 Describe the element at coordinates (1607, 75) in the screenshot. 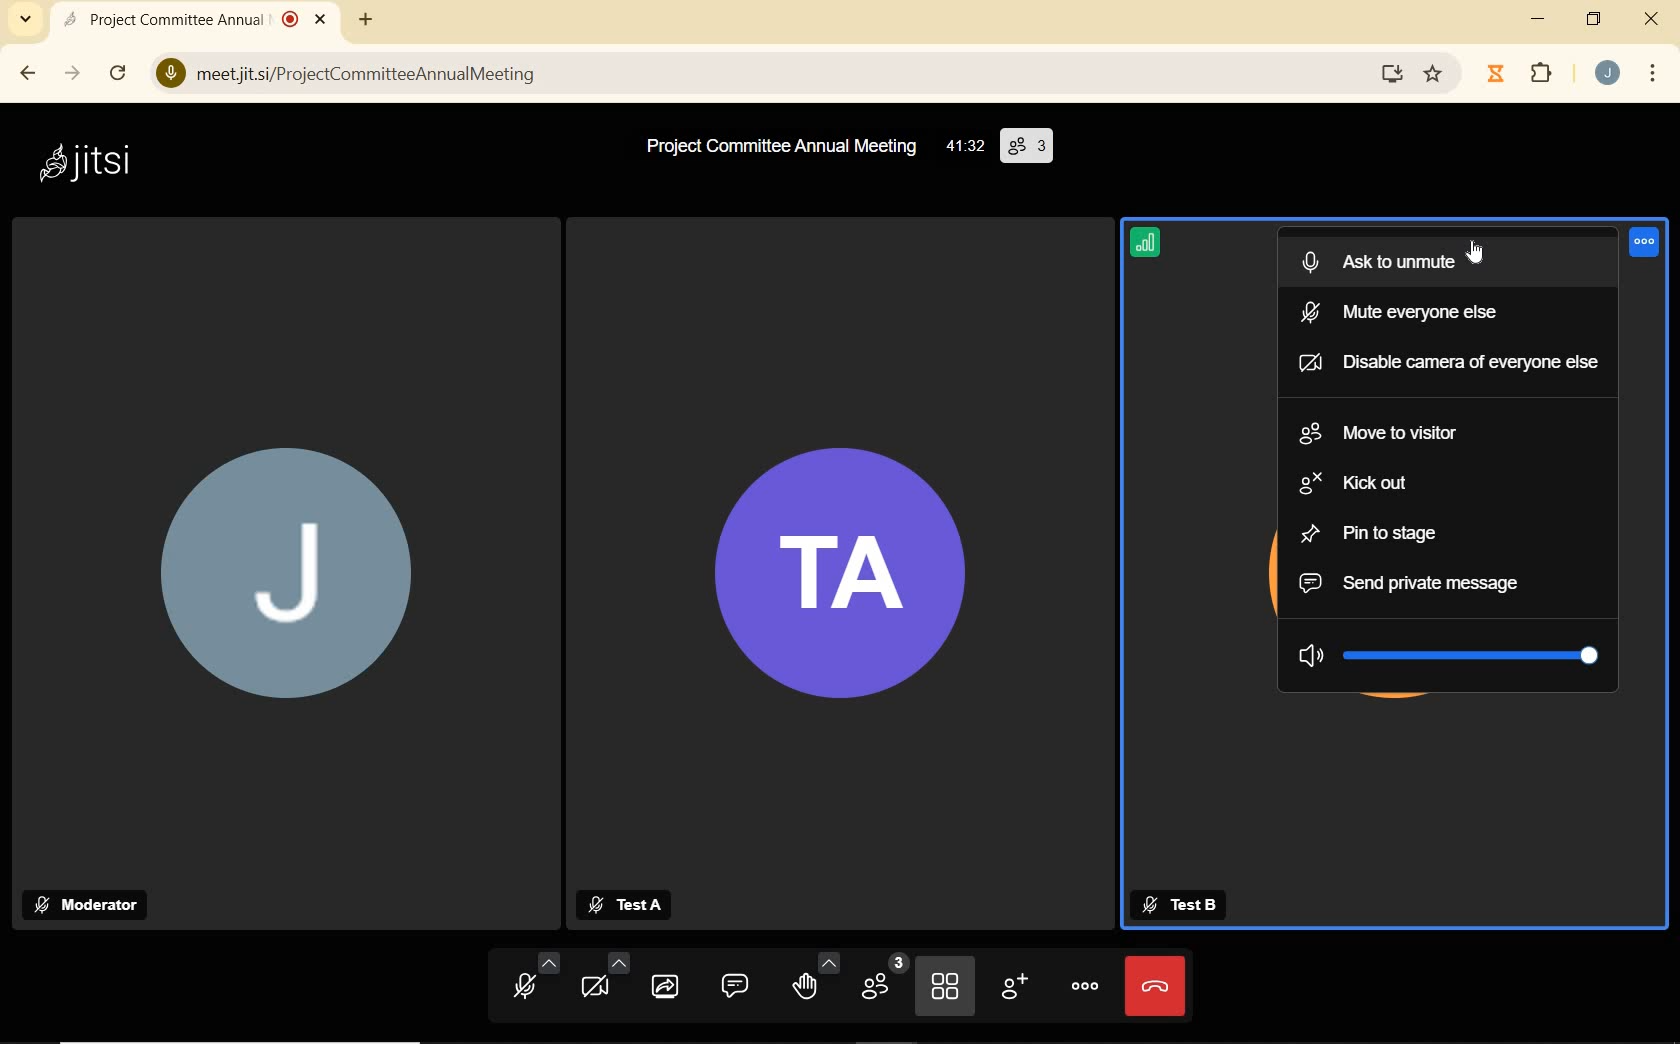

I see `ACCOUNT` at that location.